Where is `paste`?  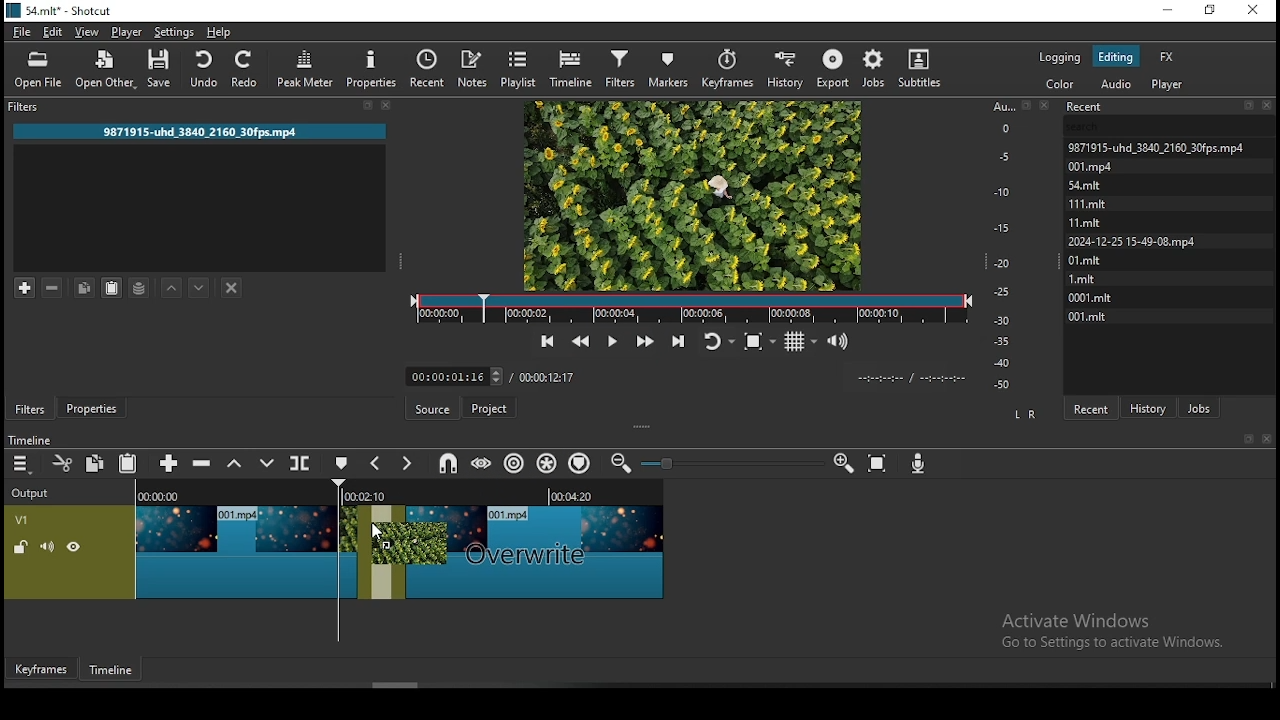 paste is located at coordinates (111, 288).